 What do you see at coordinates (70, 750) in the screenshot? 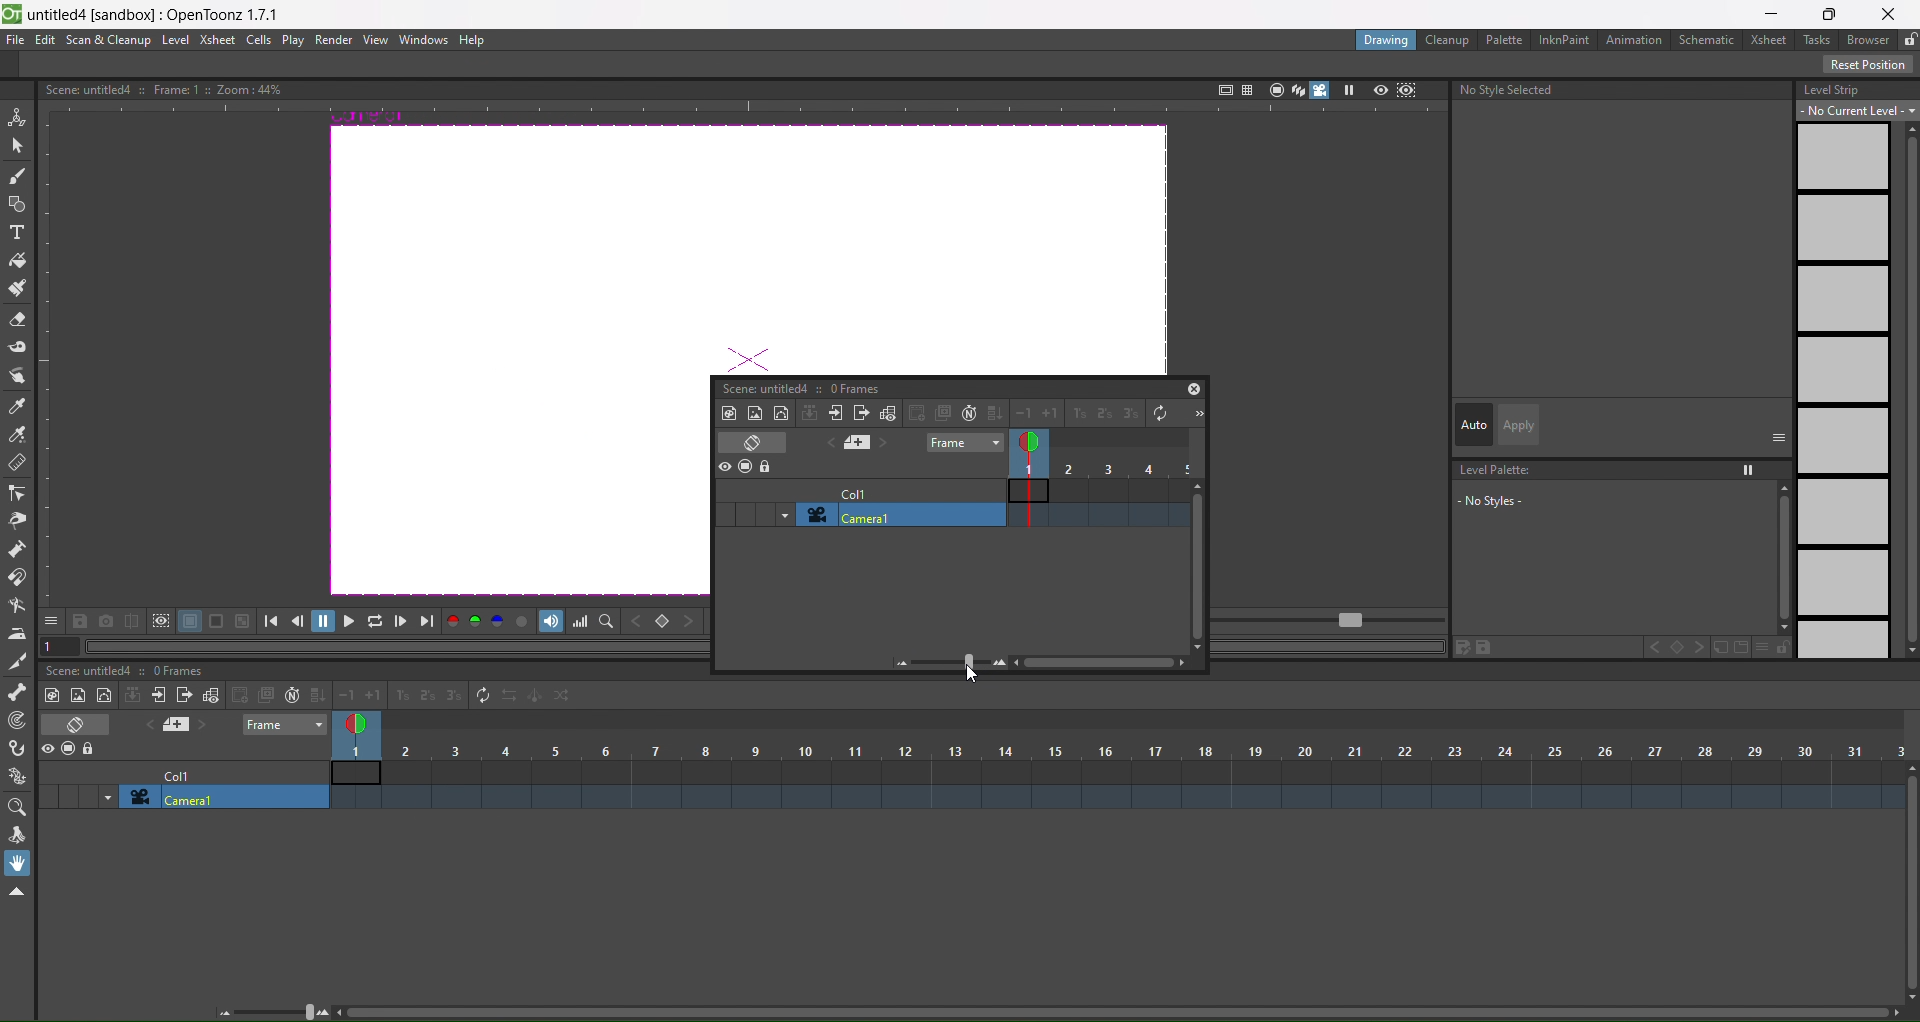
I see `icon` at bounding box center [70, 750].